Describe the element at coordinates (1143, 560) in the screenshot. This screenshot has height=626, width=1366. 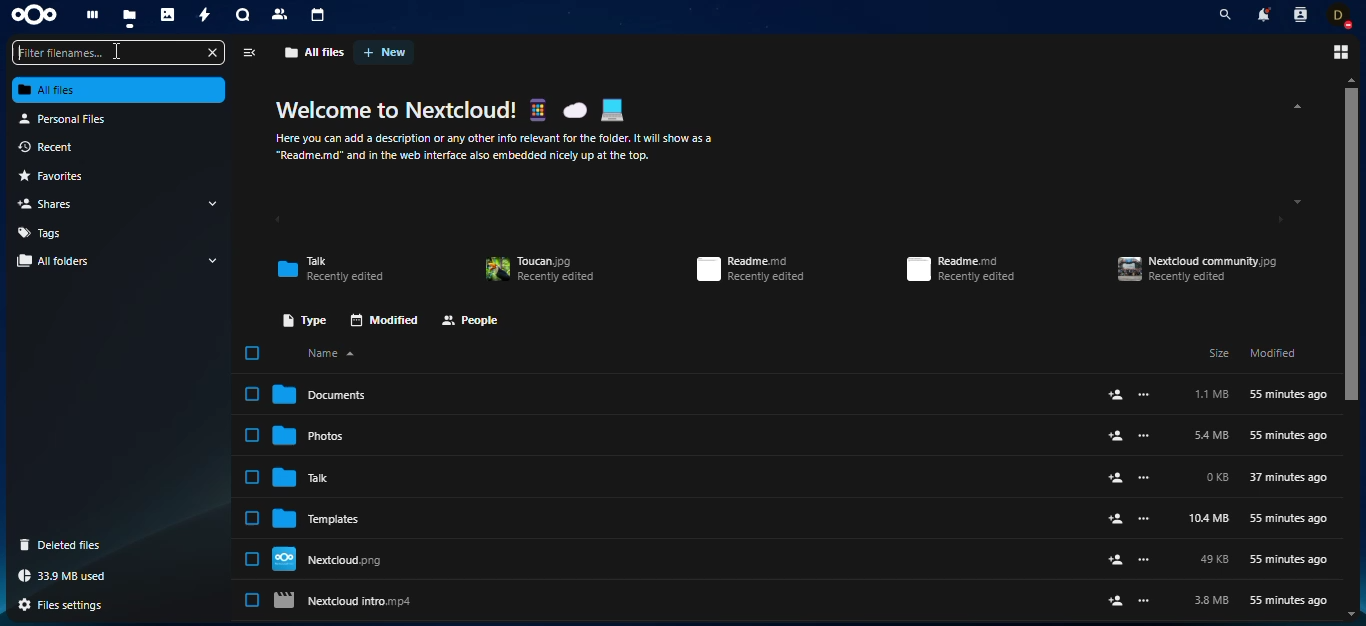
I see `more` at that location.